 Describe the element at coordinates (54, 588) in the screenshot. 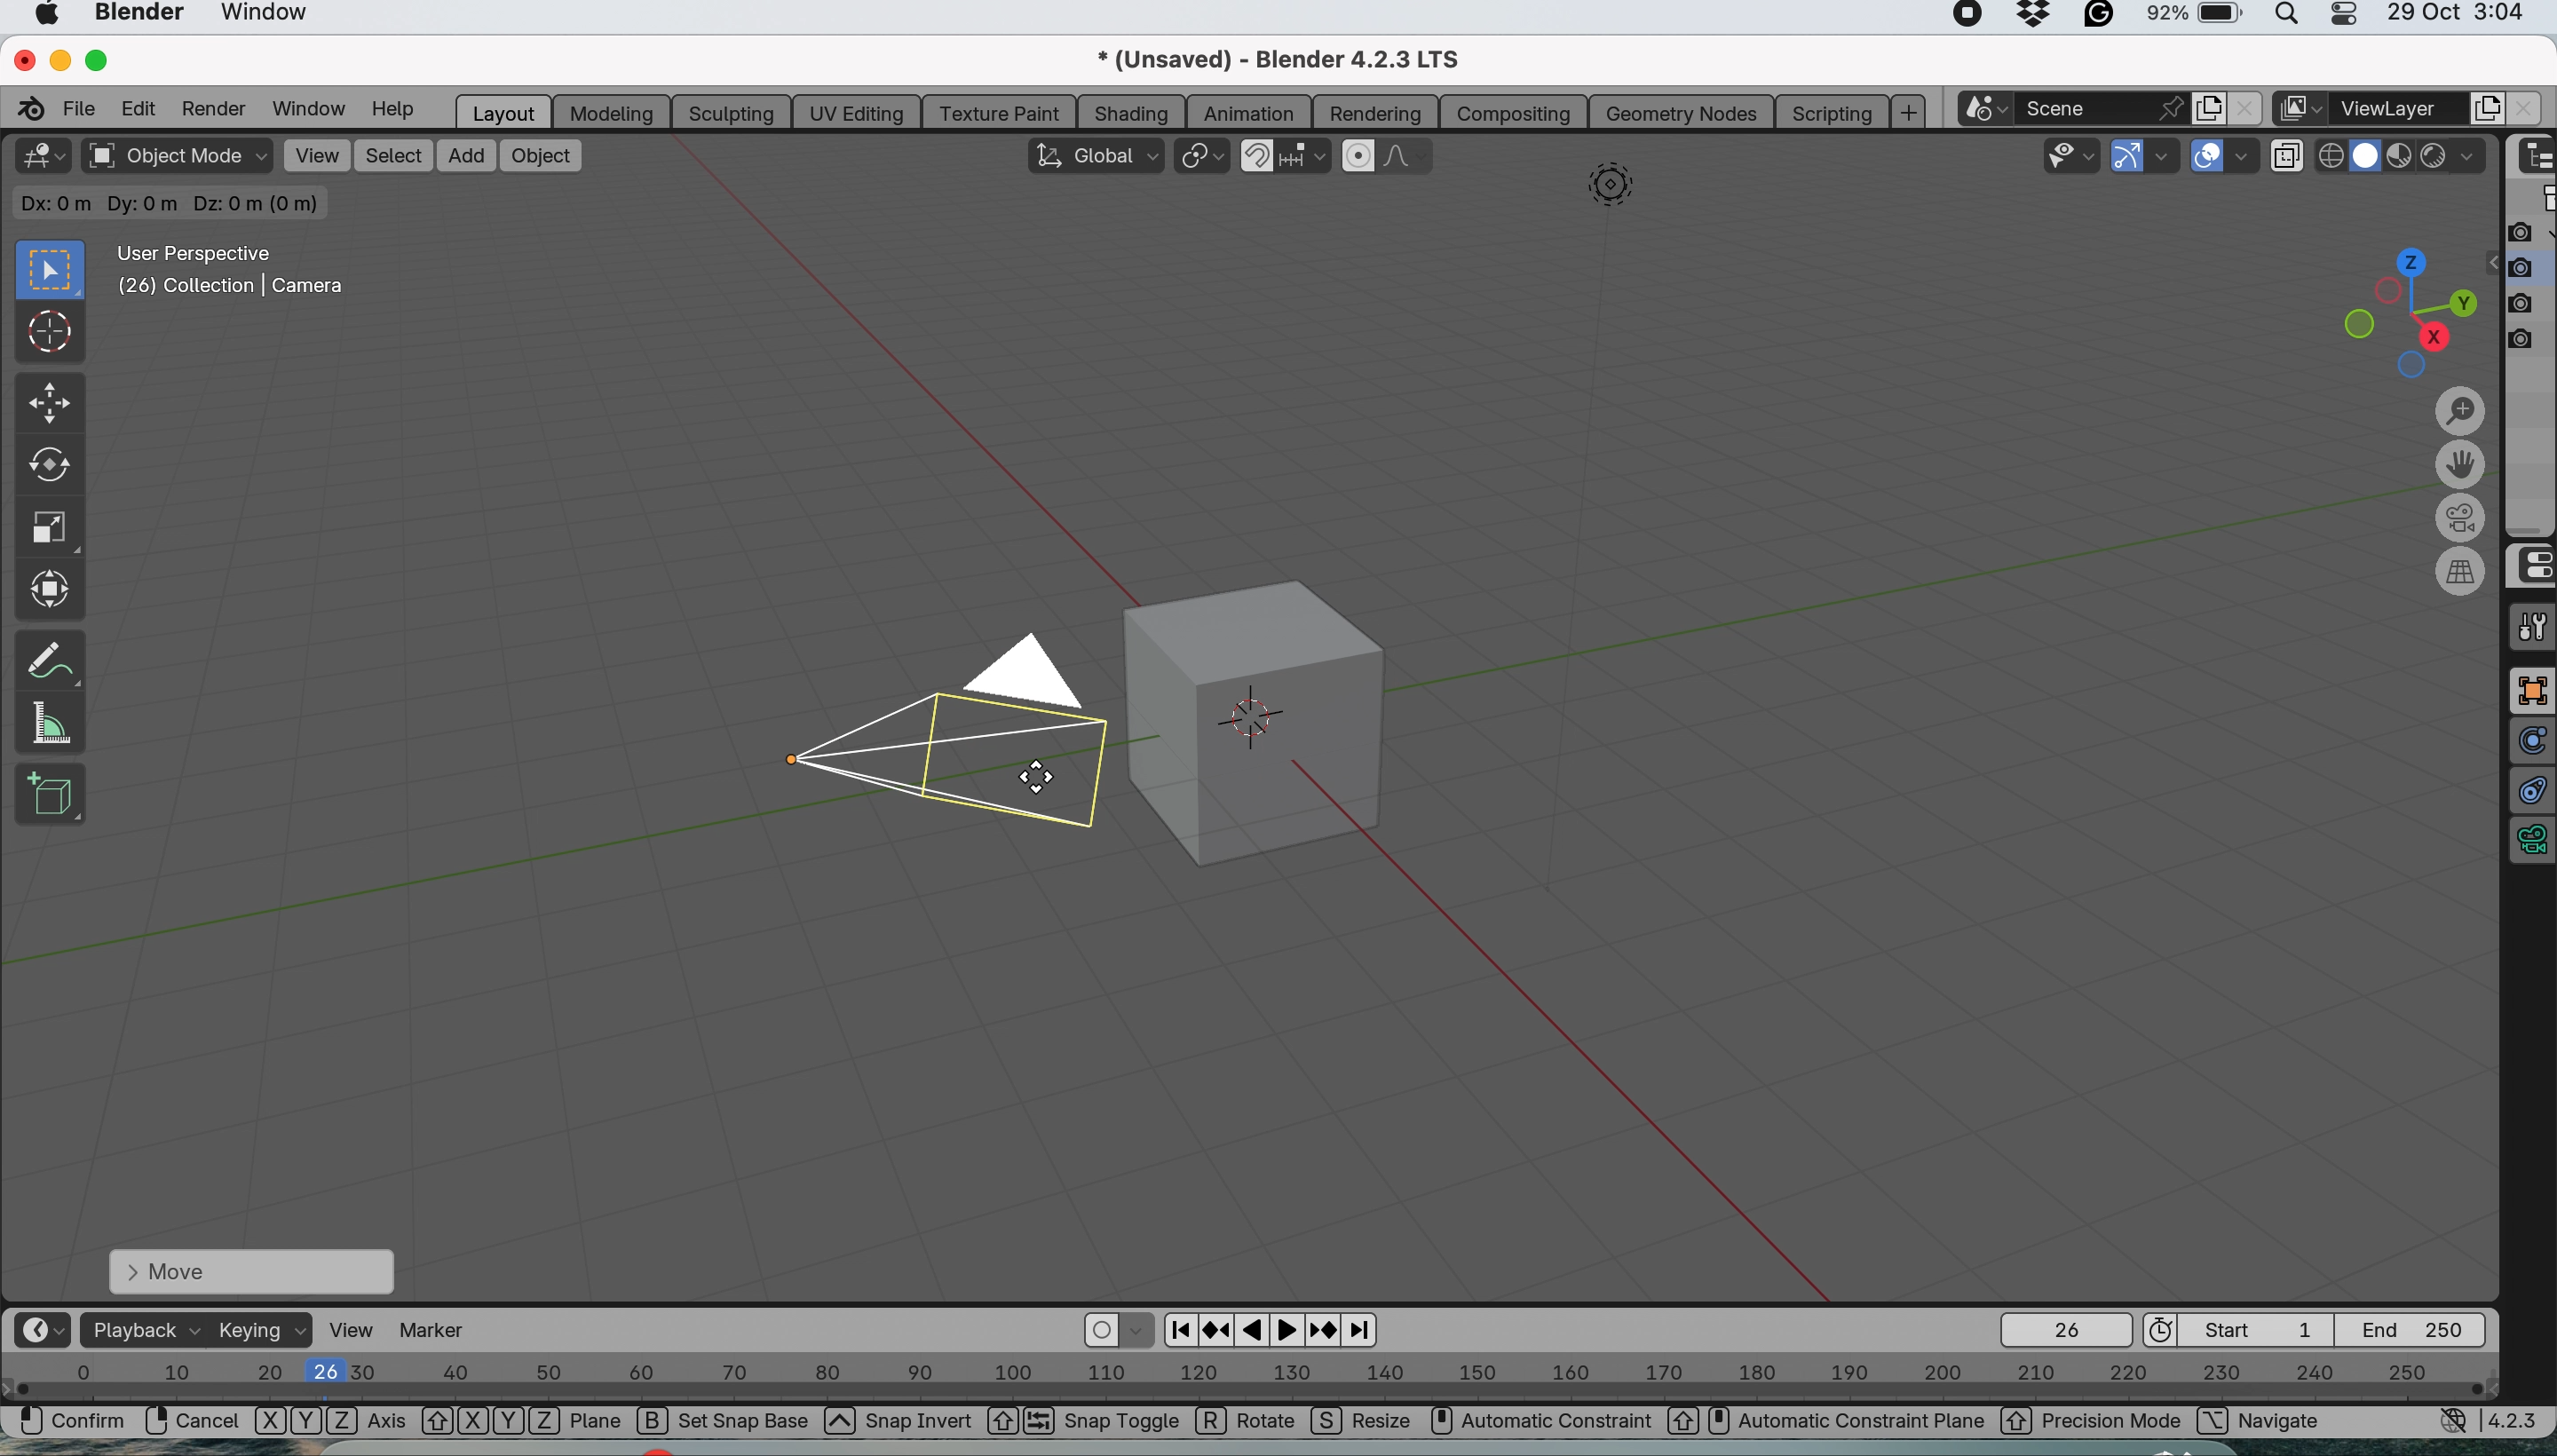

I see `transform` at that location.